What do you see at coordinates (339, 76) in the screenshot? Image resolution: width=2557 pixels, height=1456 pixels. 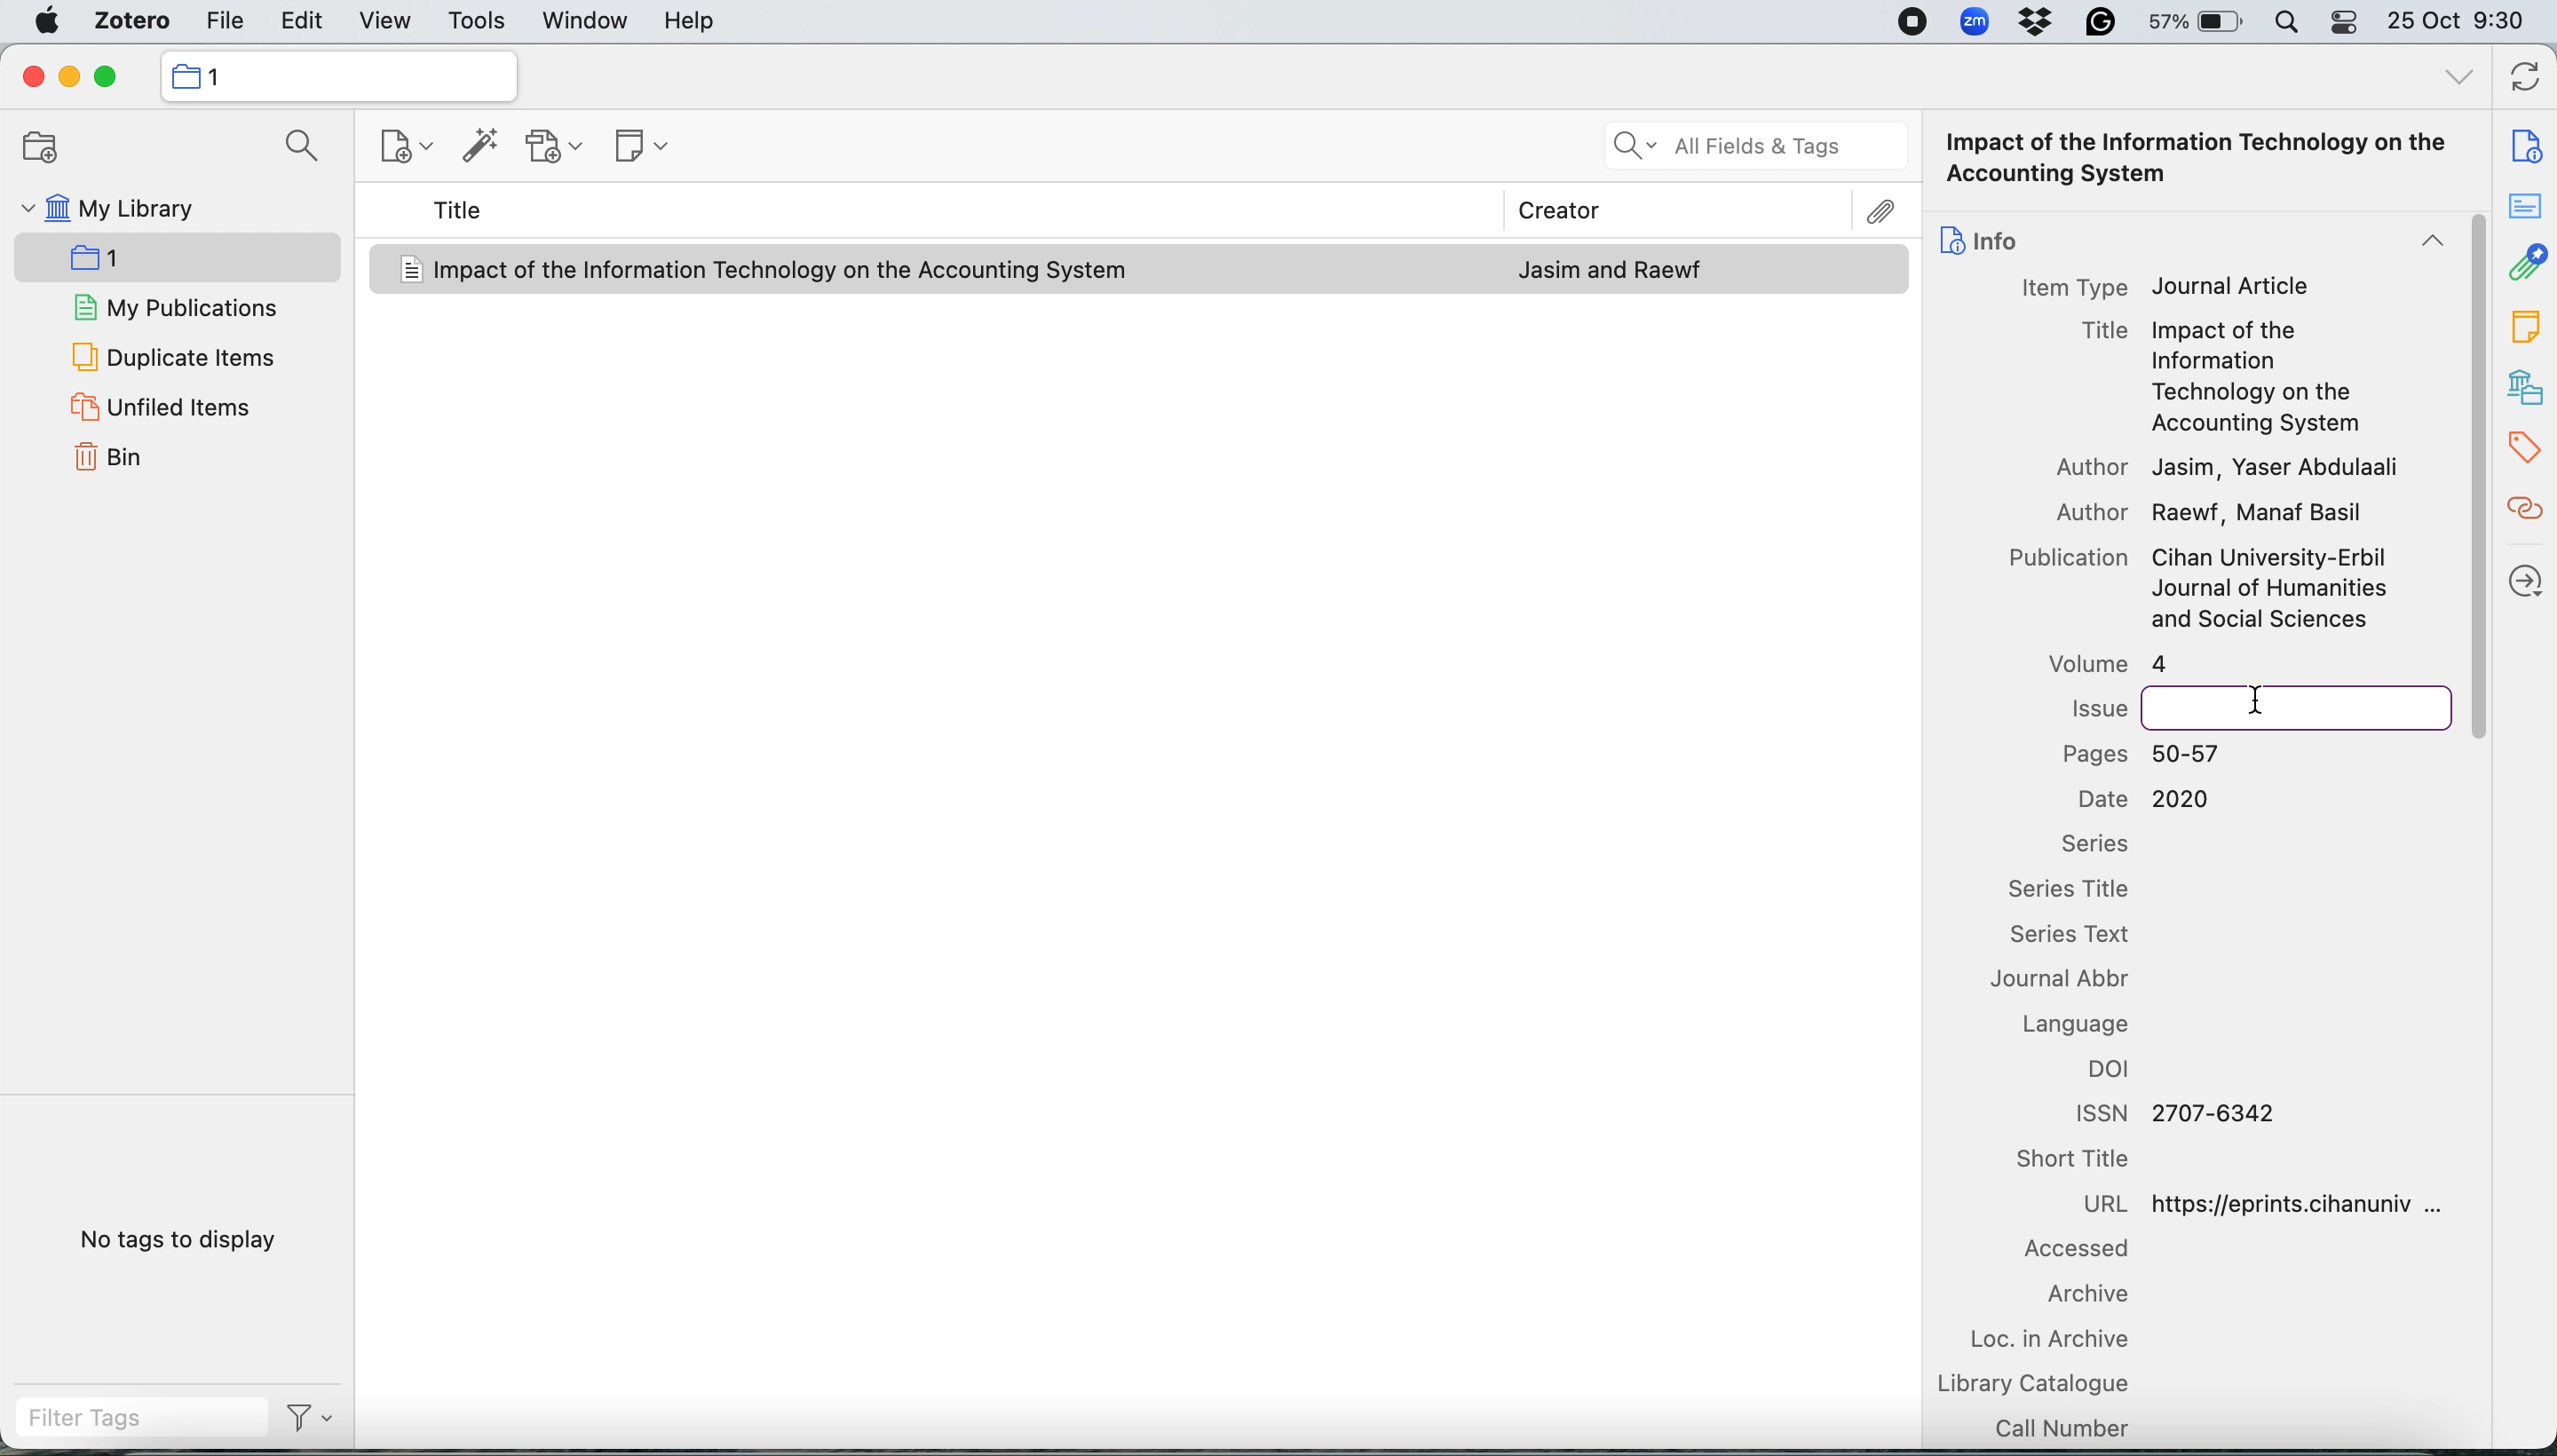 I see `collection` at bounding box center [339, 76].